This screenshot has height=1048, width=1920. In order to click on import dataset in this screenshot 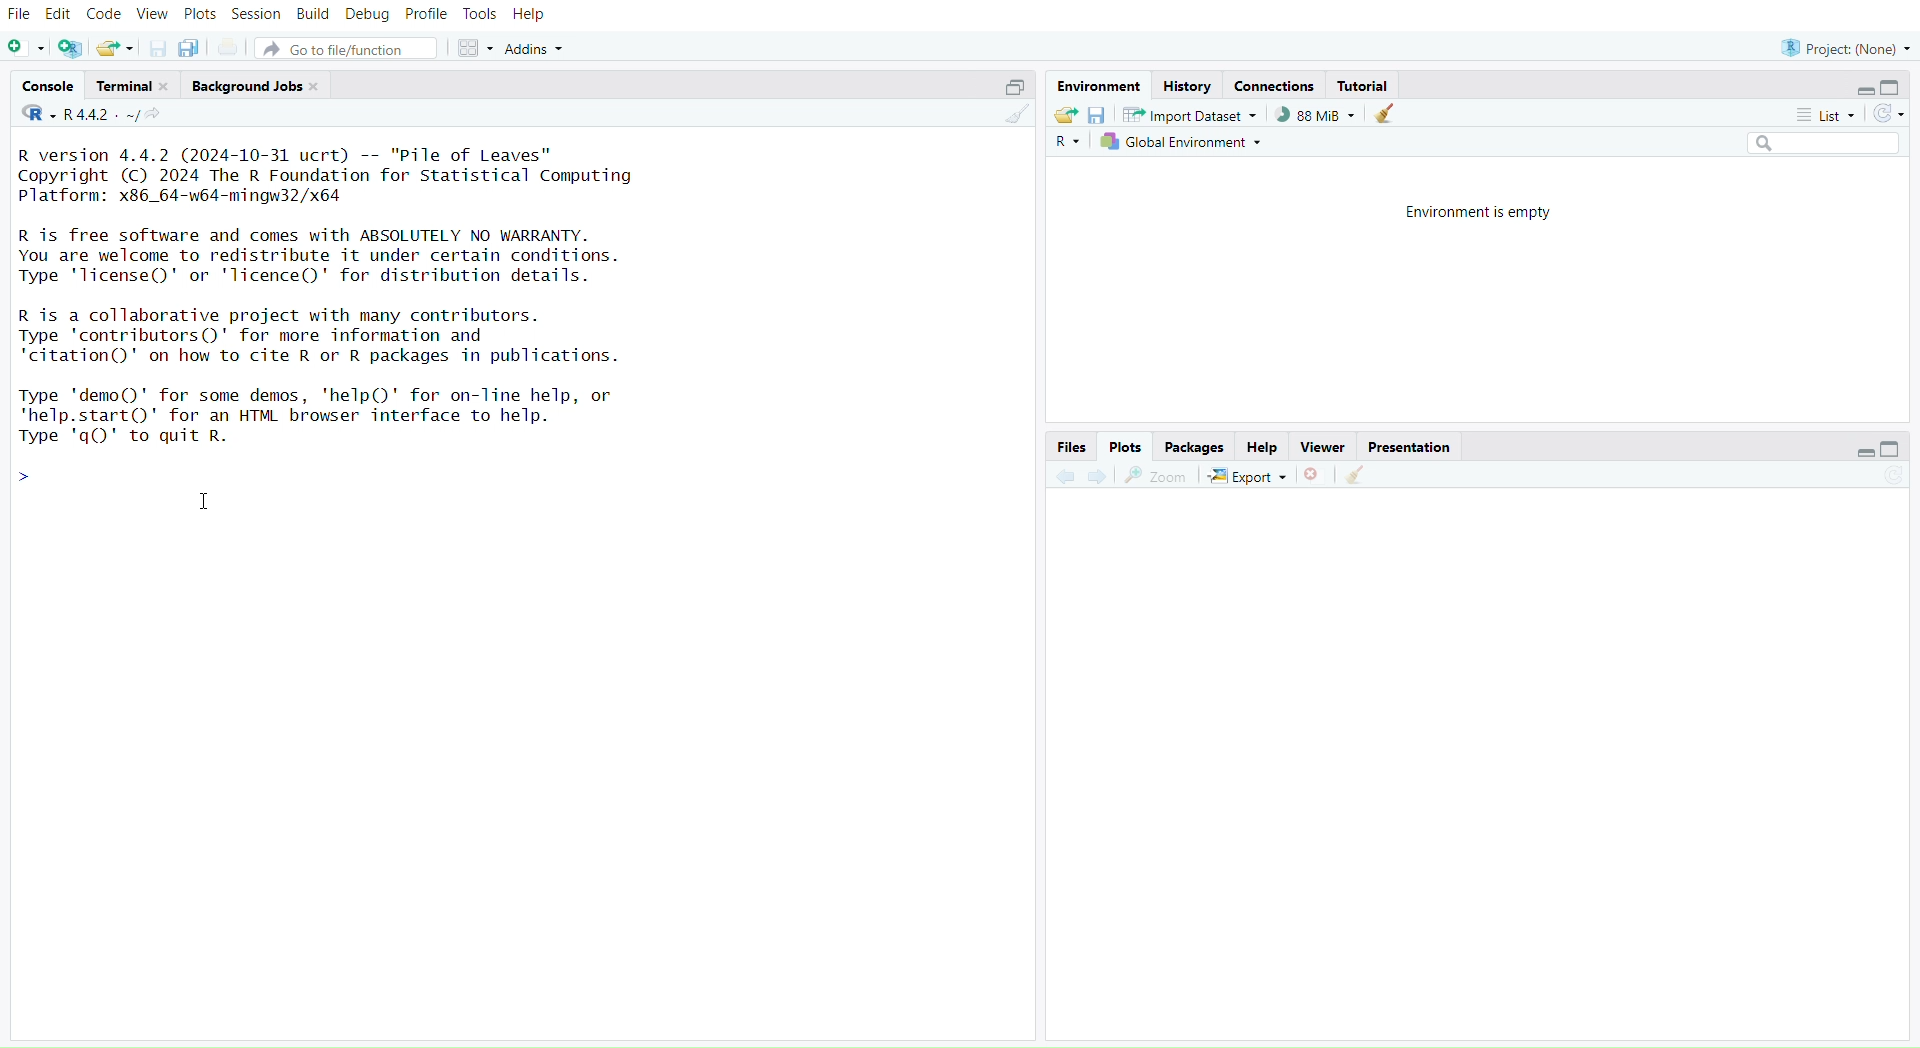, I will do `click(1191, 115)`.